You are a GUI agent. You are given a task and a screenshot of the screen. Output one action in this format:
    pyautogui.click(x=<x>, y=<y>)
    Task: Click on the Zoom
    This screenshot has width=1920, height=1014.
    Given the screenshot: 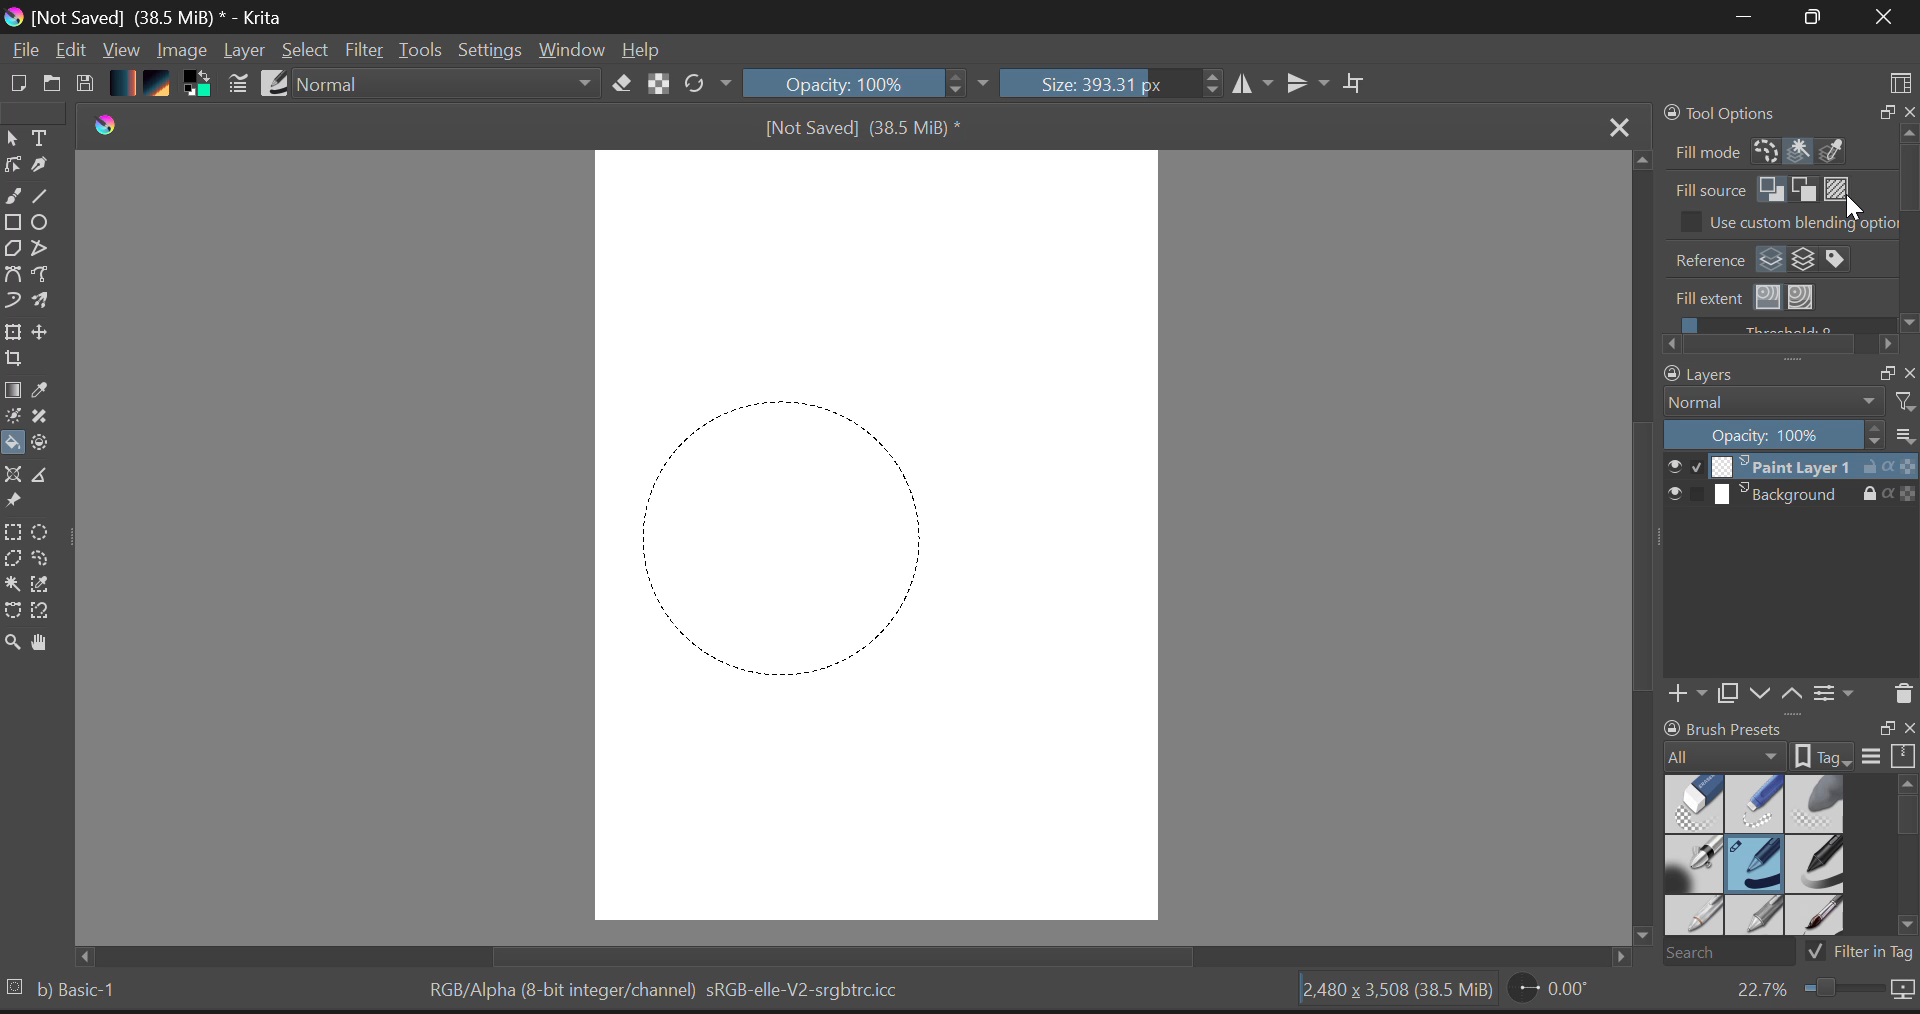 What is the action you would take?
    pyautogui.click(x=1822, y=994)
    